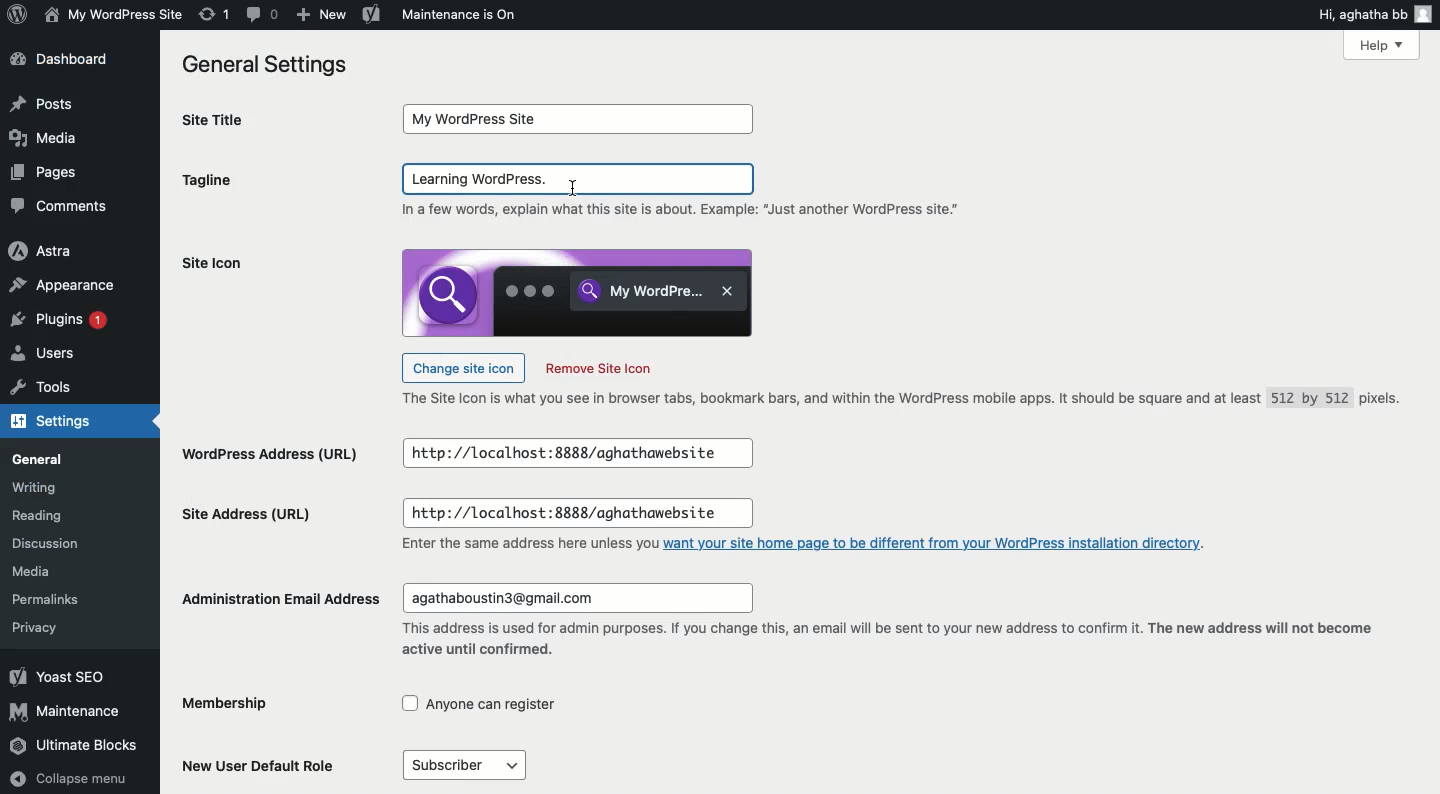 The image size is (1440, 794). What do you see at coordinates (207, 183) in the screenshot?
I see `tagline` at bounding box center [207, 183].